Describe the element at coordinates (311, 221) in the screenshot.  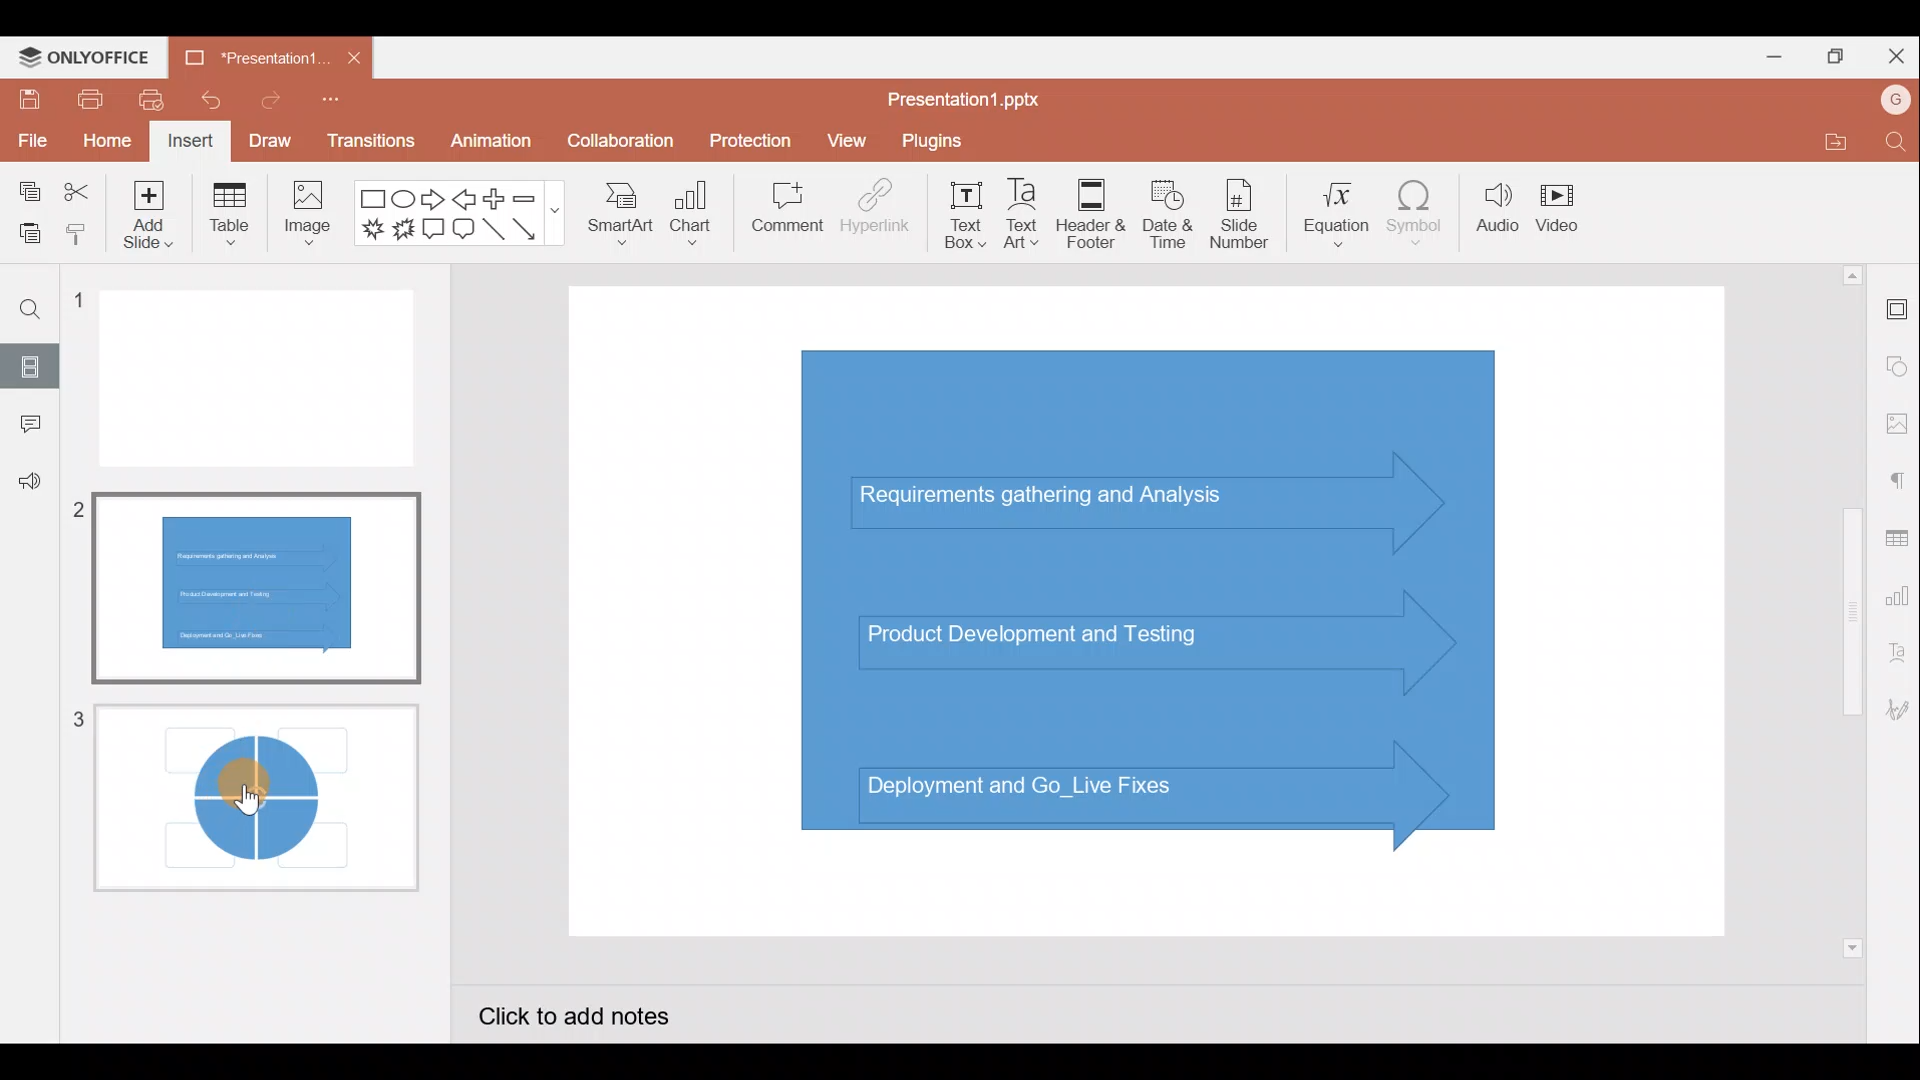
I see `Image` at that location.